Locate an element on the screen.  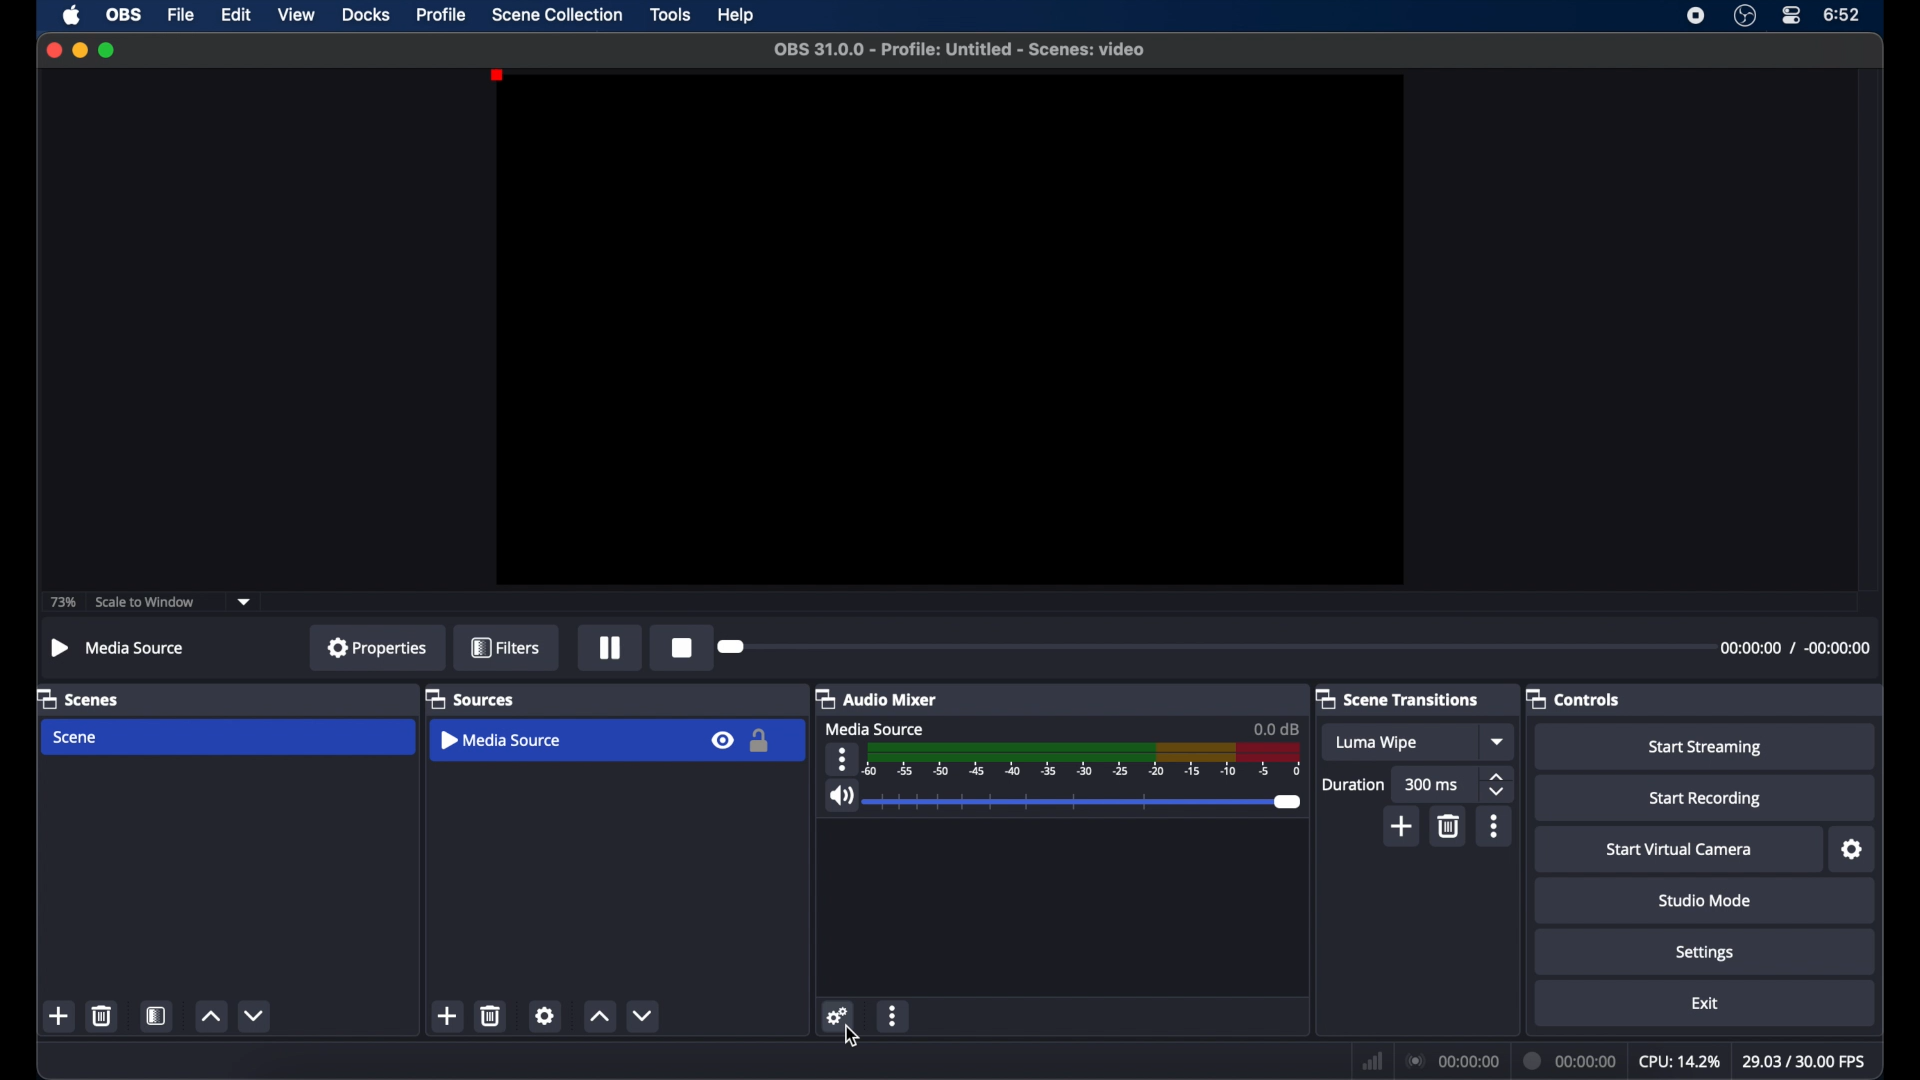
dropdown is located at coordinates (1499, 741).